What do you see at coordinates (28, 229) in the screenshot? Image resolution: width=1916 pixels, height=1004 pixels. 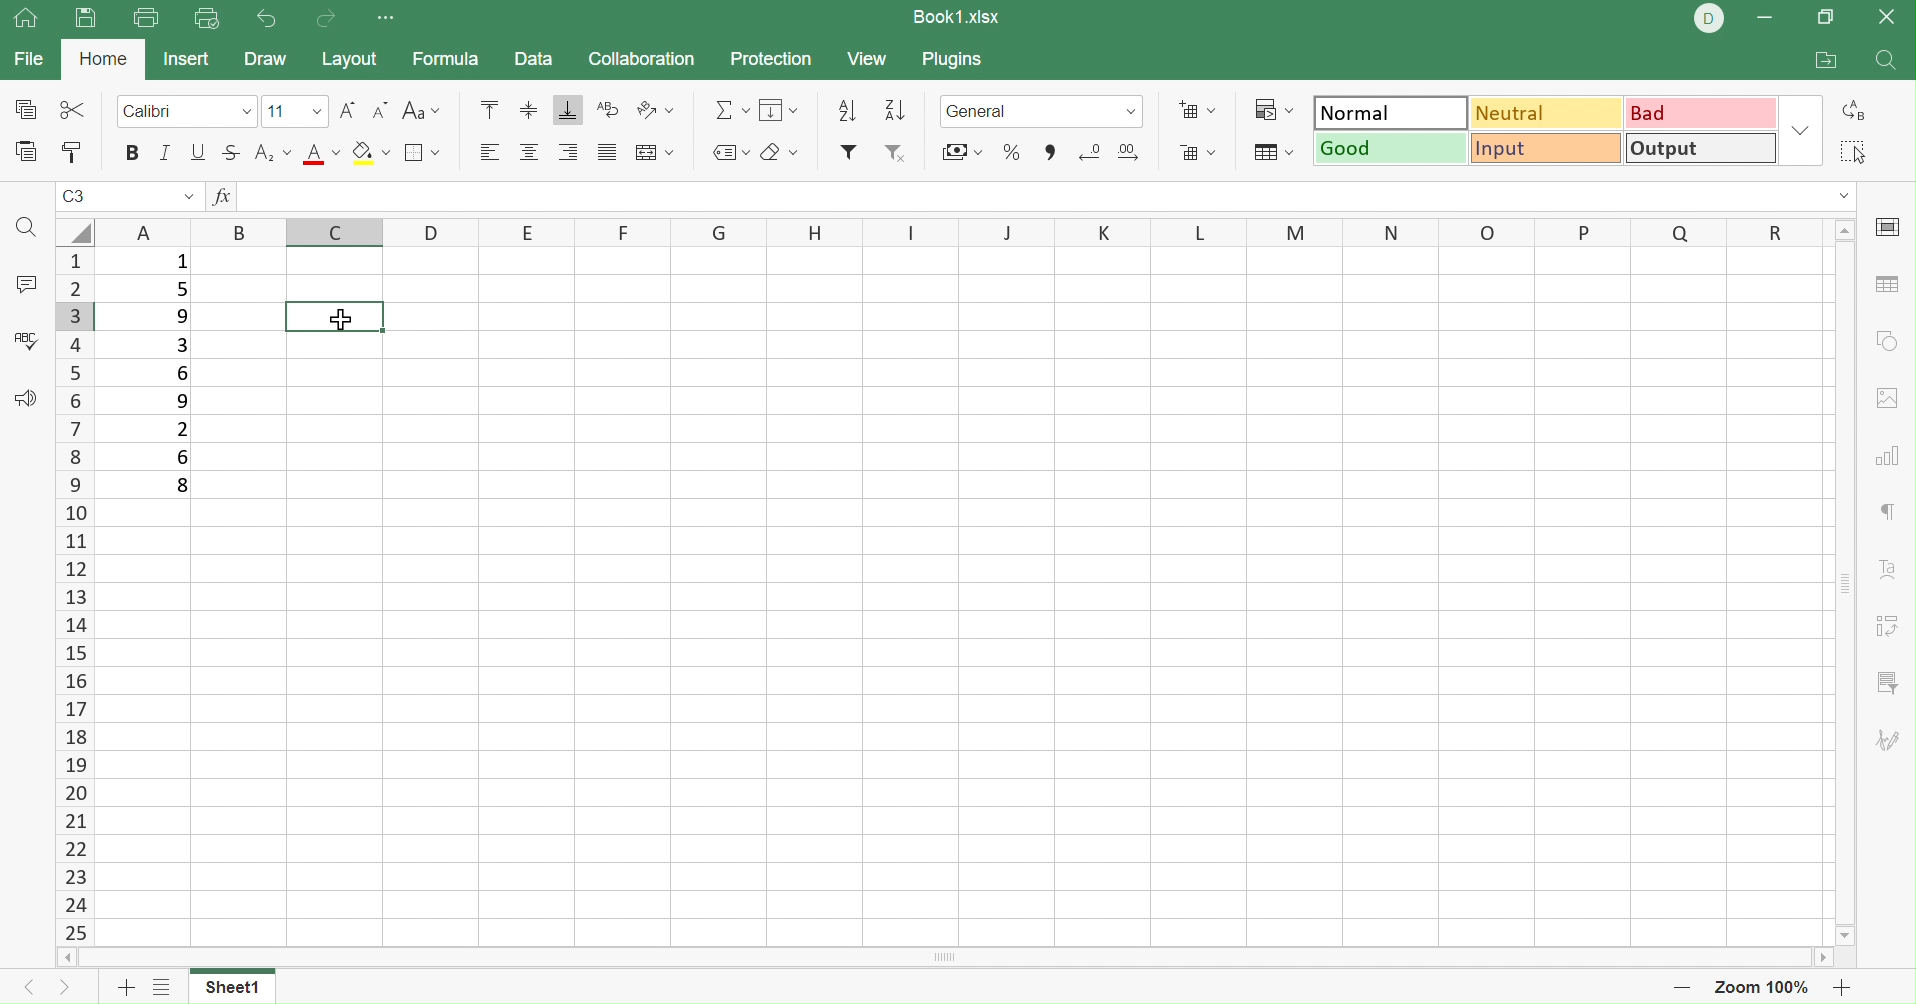 I see `Find` at bounding box center [28, 229].